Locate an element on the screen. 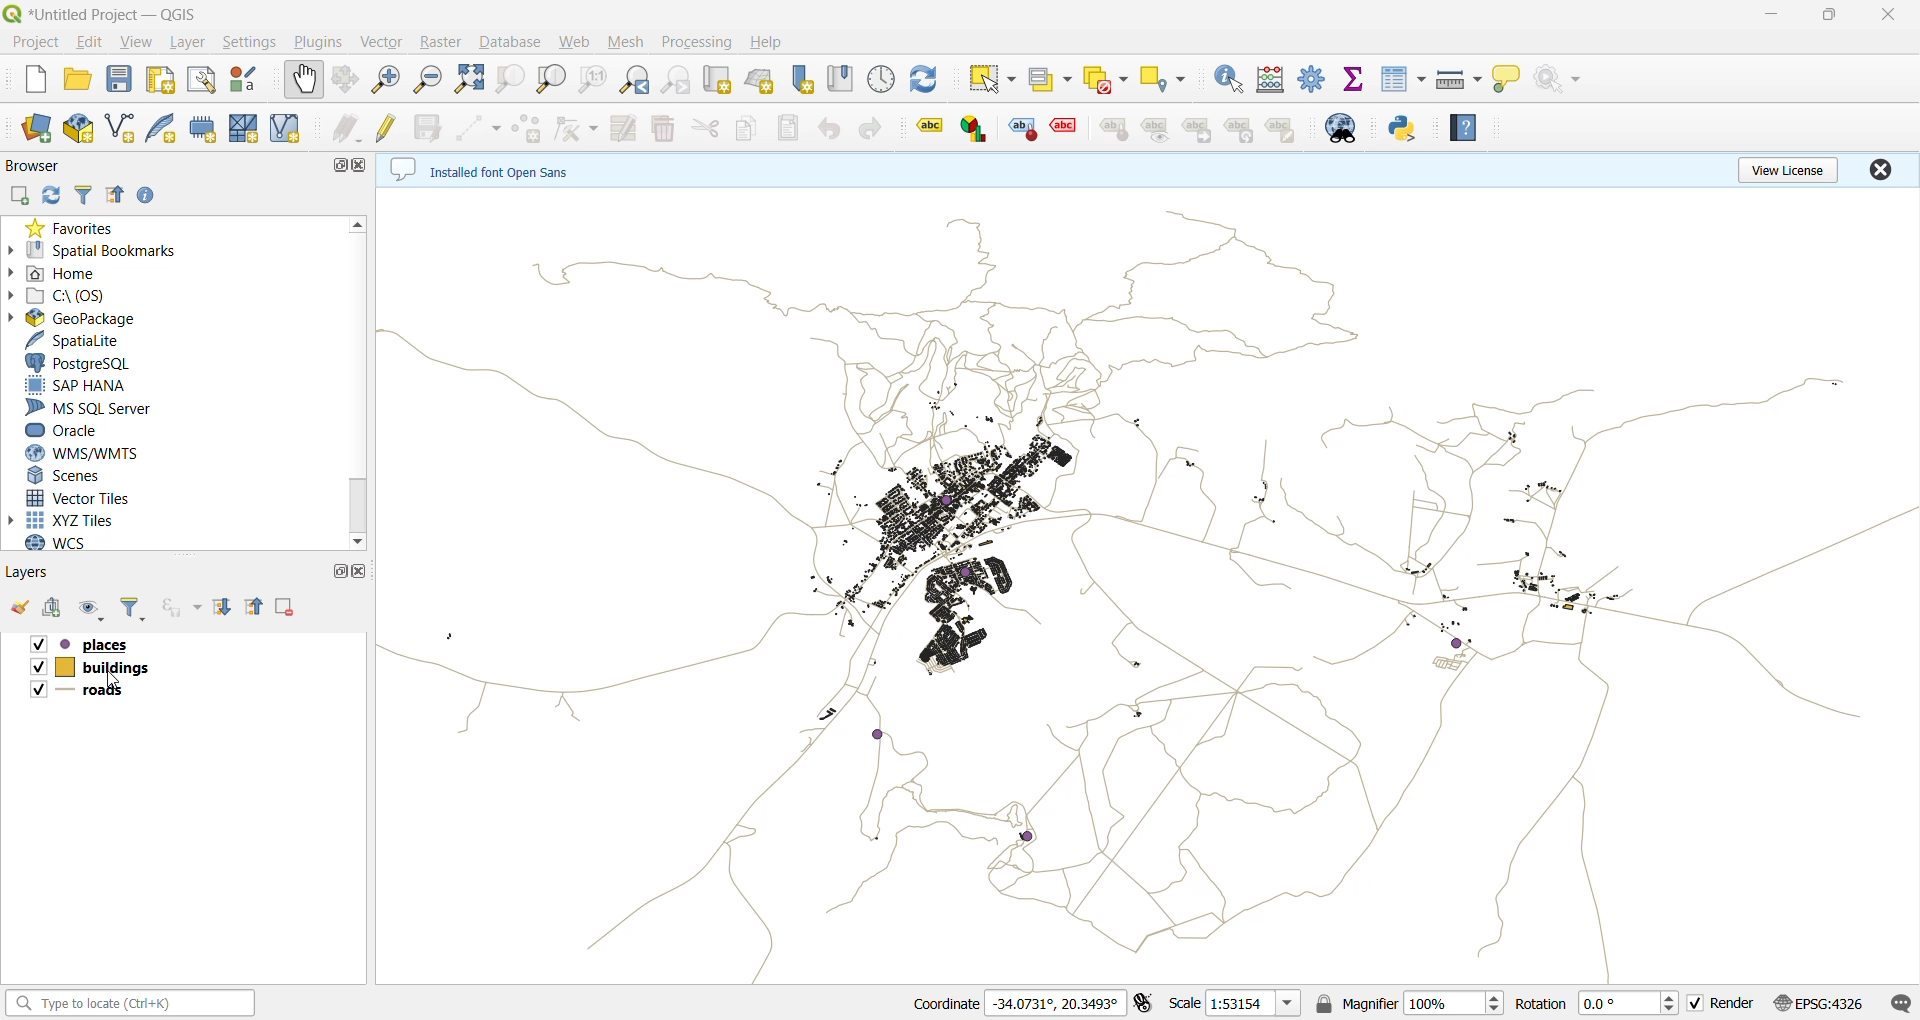  pointer is located at coordinates (122, 677).